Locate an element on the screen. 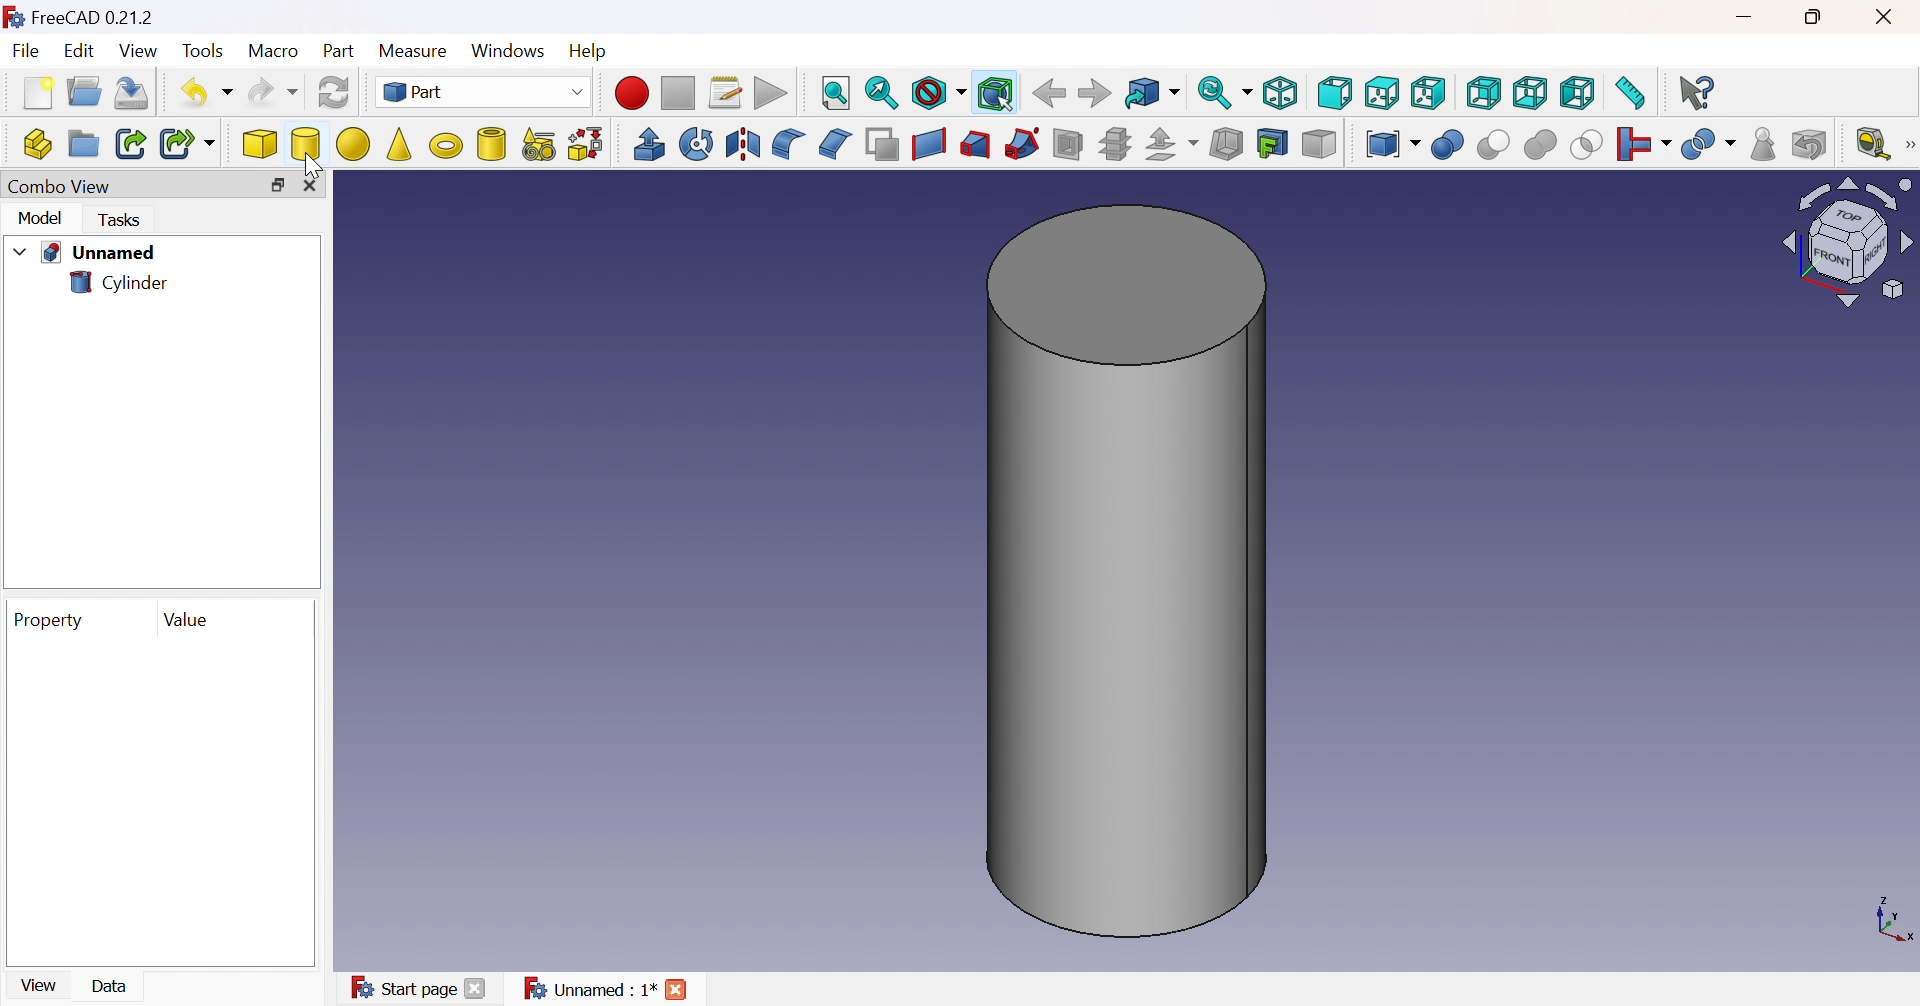 This screenshot has width=1920, height=1006. Union is located at coordinates (1541, 146).